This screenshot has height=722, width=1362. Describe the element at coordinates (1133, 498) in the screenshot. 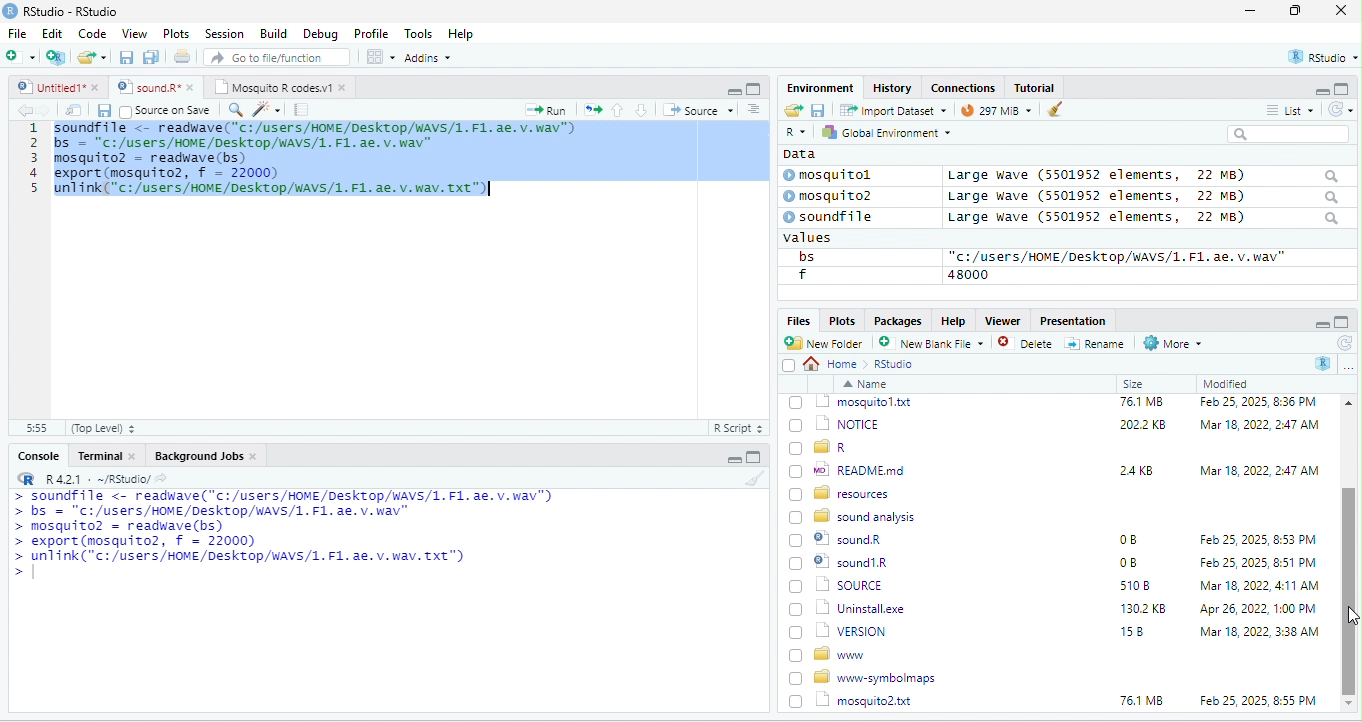

I see `6KB` at that location.